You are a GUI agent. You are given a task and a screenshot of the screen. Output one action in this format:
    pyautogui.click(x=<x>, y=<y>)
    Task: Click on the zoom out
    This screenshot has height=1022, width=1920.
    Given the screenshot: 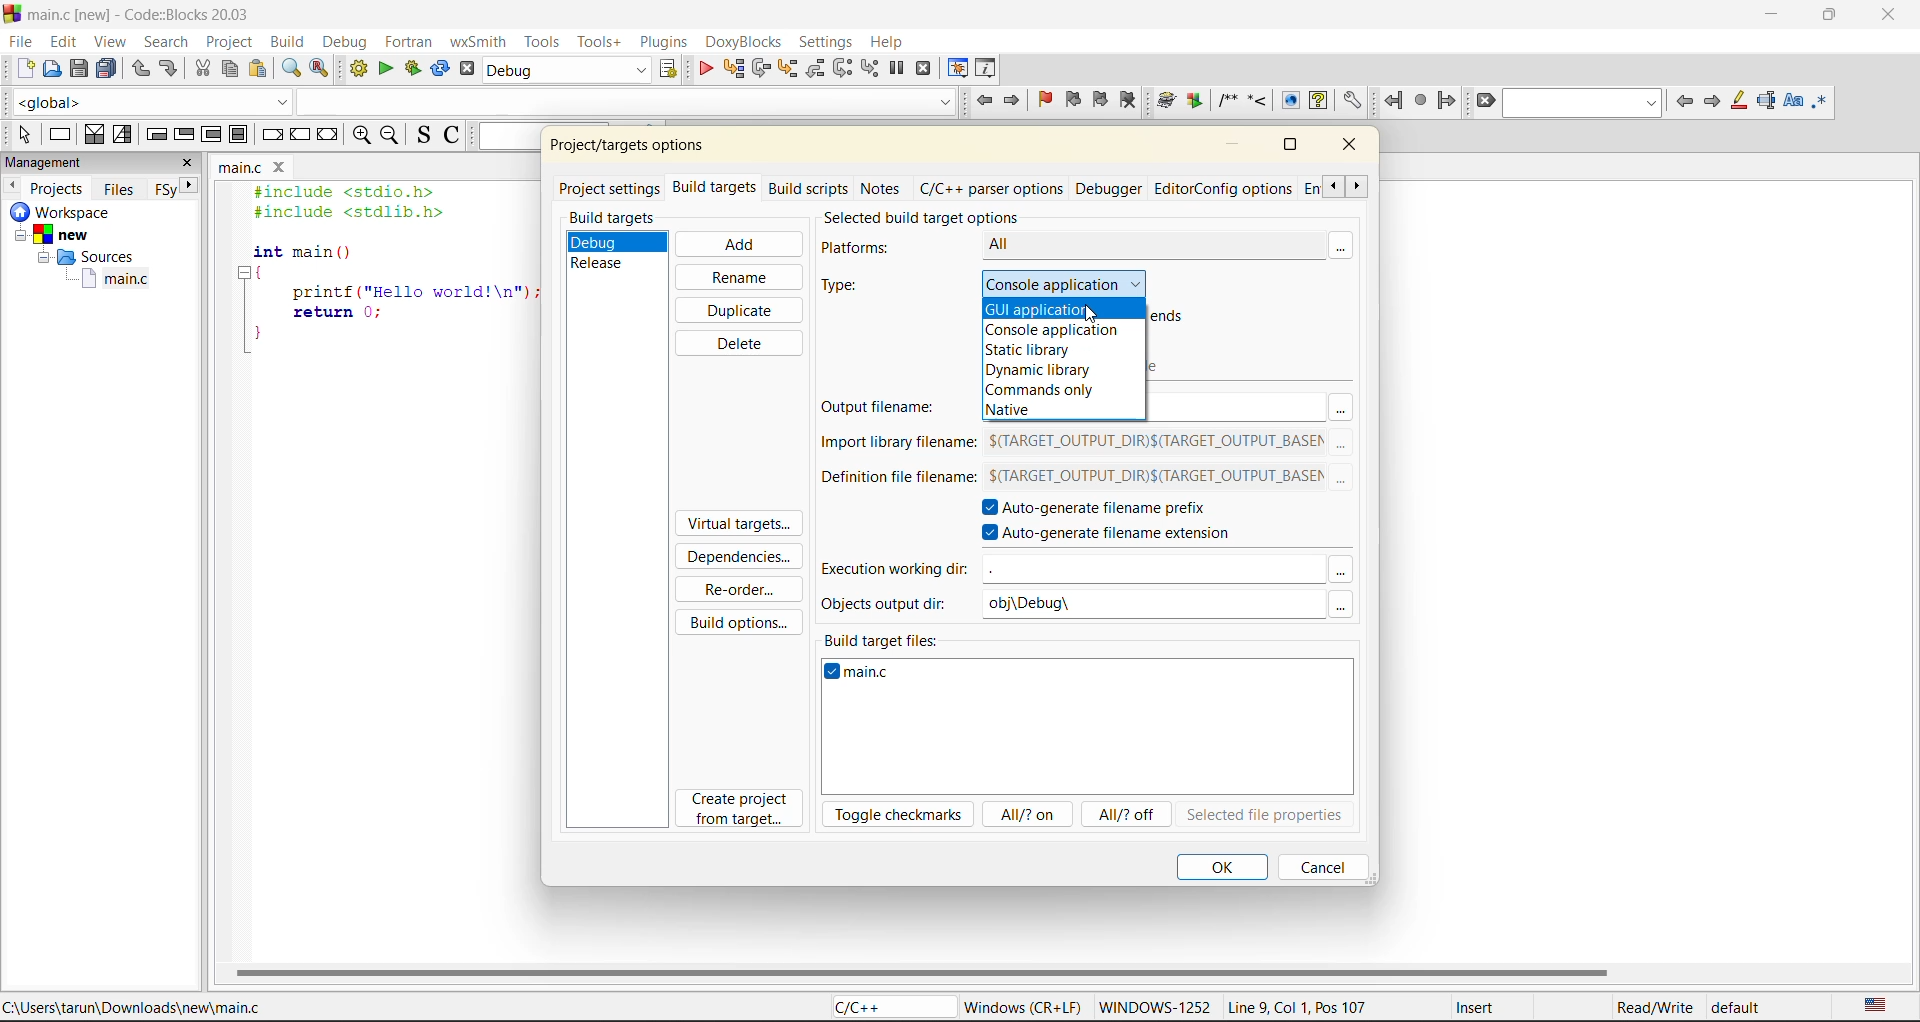 What is the action you would take?
    pyautogui.click(x=395, y=136)
    